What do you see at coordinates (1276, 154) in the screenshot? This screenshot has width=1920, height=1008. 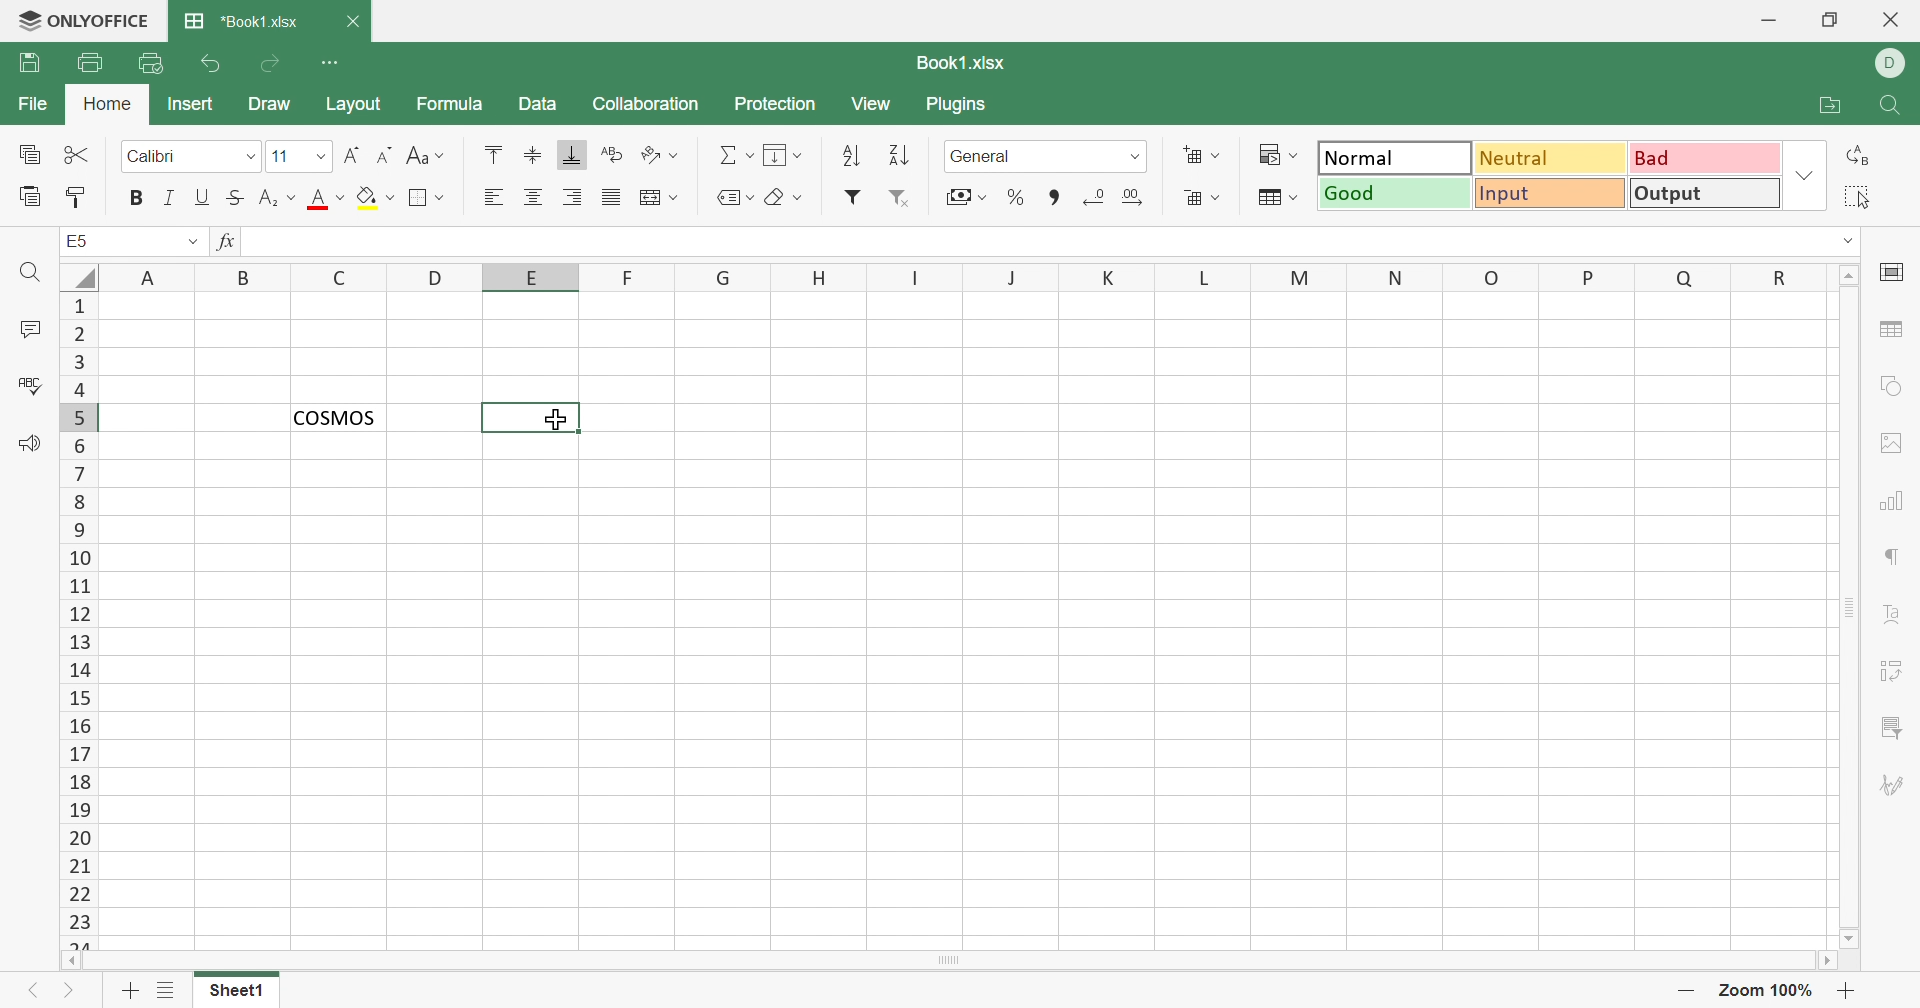 I see `Conditional formatting` at bounding box center [1276, 154].